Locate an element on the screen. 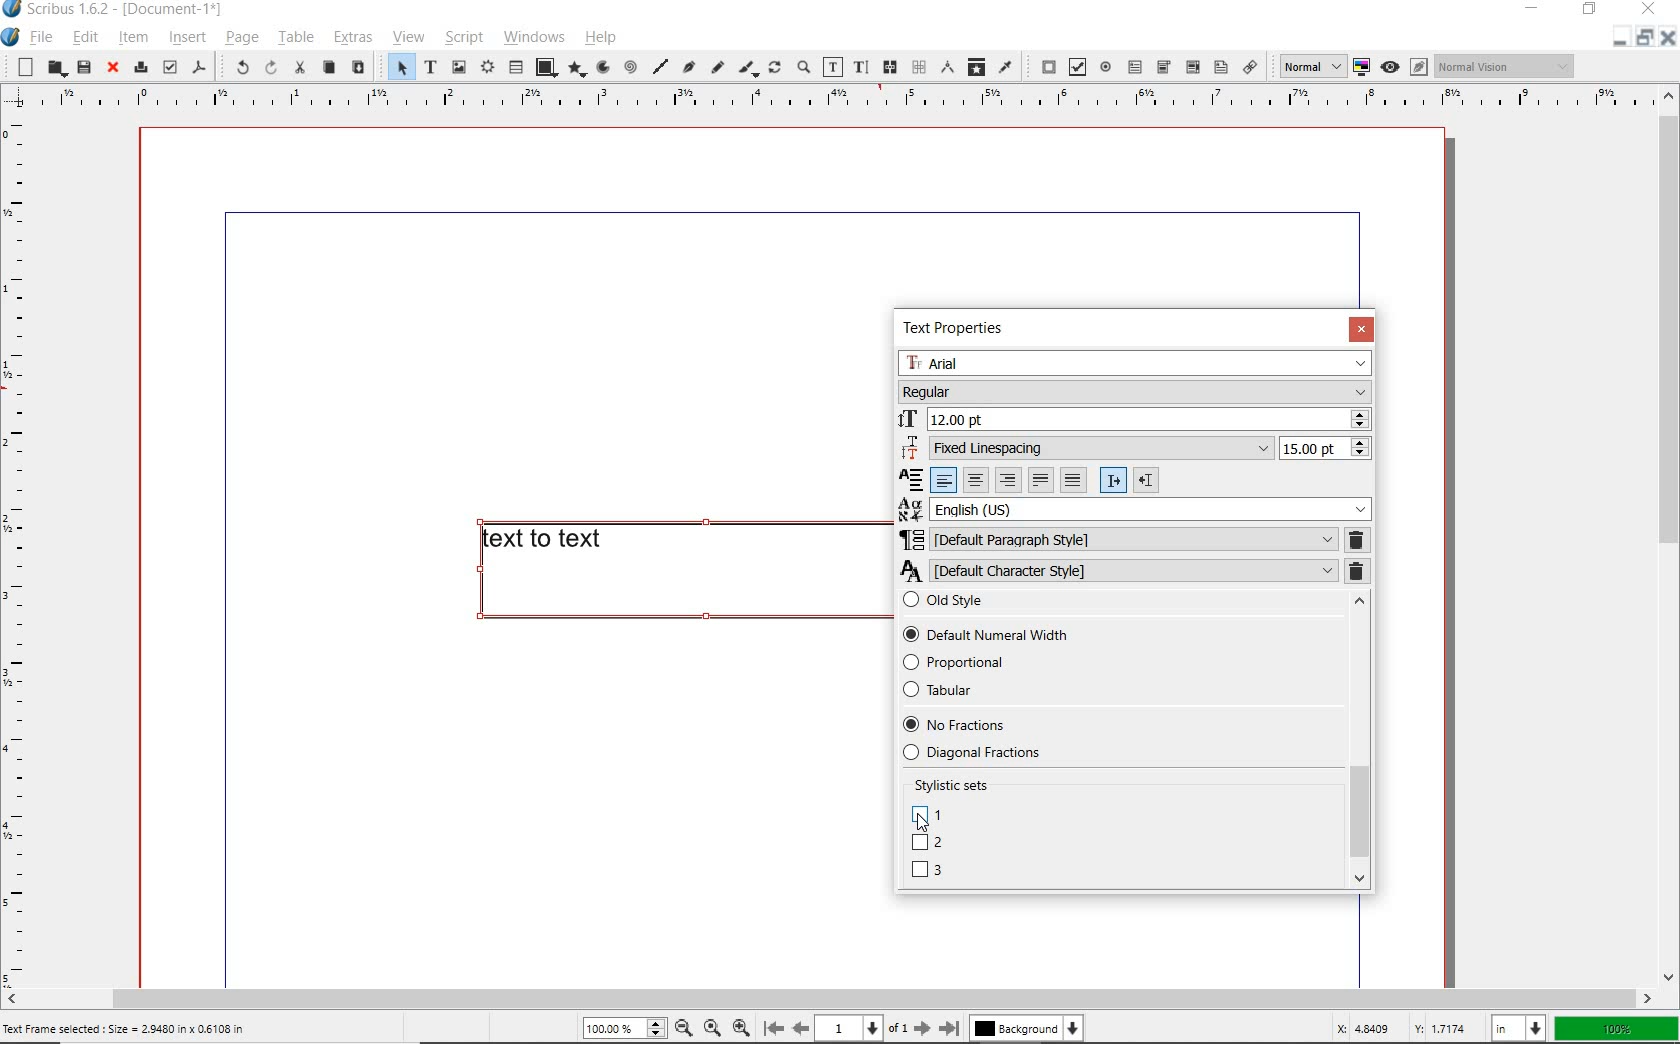  English (US) is located at coordinates (1131, 510).